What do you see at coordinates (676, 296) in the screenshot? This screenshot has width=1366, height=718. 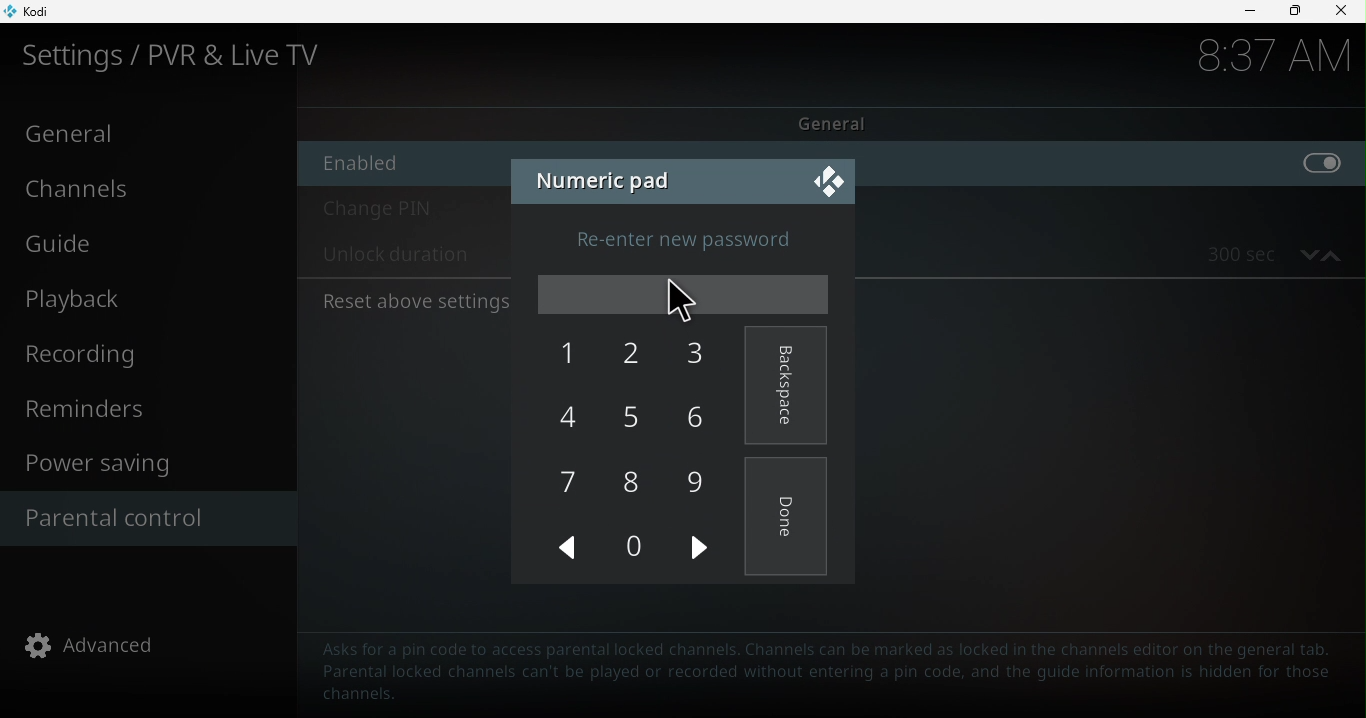 I see `cursor` at bounding box center [676, 296].